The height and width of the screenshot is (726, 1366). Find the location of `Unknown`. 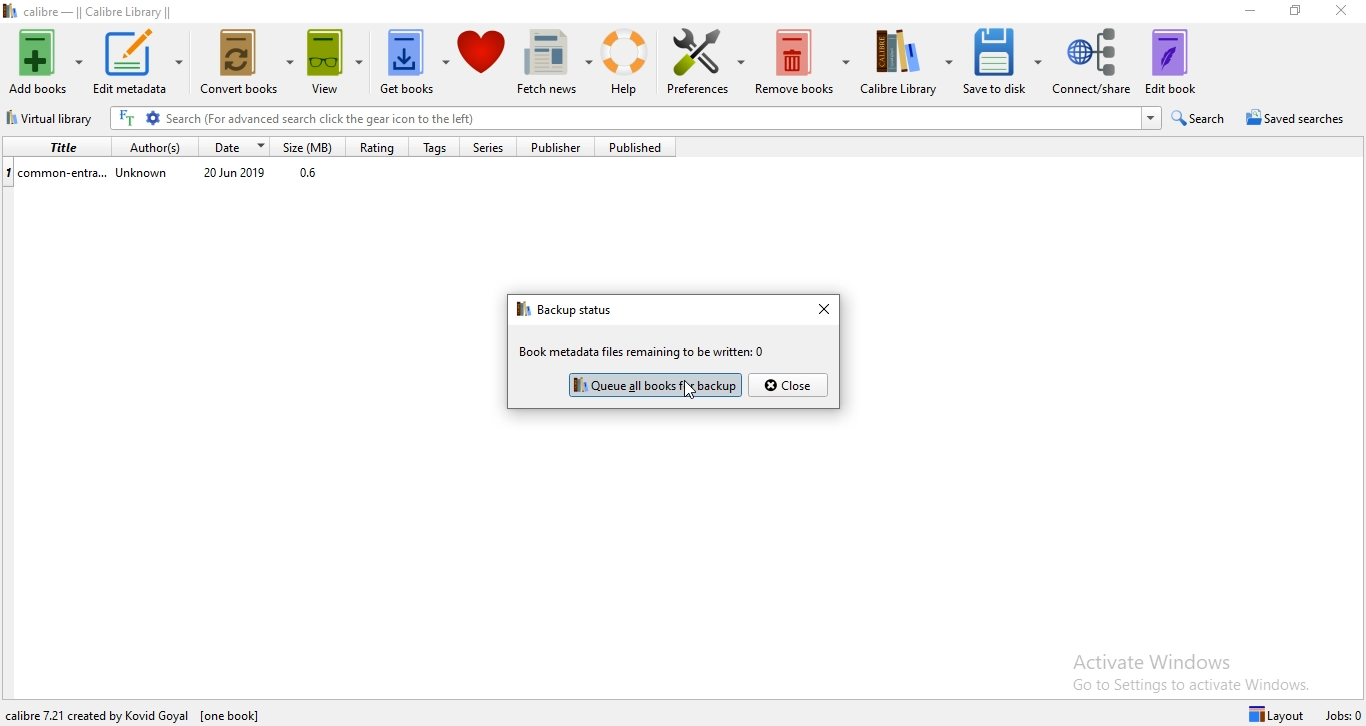

Unknown is located at coordinates (144, 176).